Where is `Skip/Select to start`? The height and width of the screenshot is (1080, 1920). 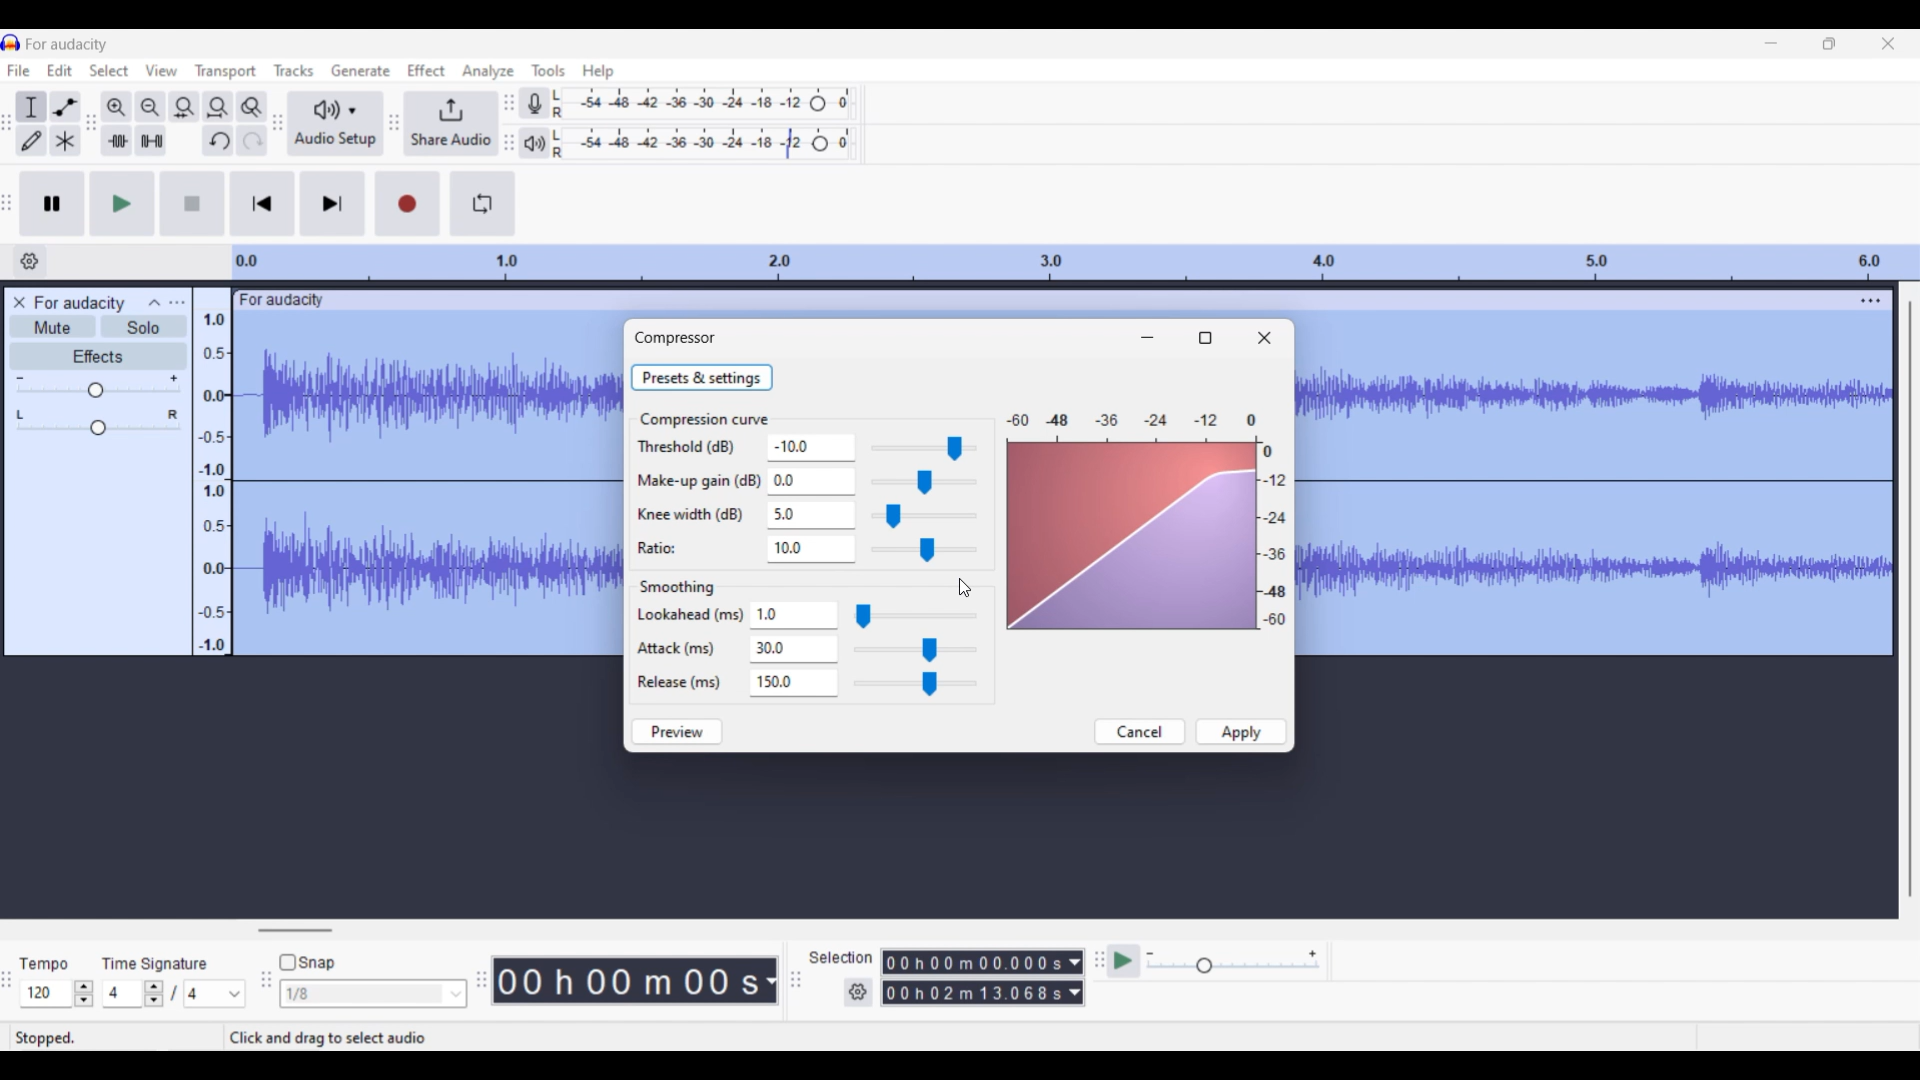 Skip/Select to start is located at coordinates (262, 204).